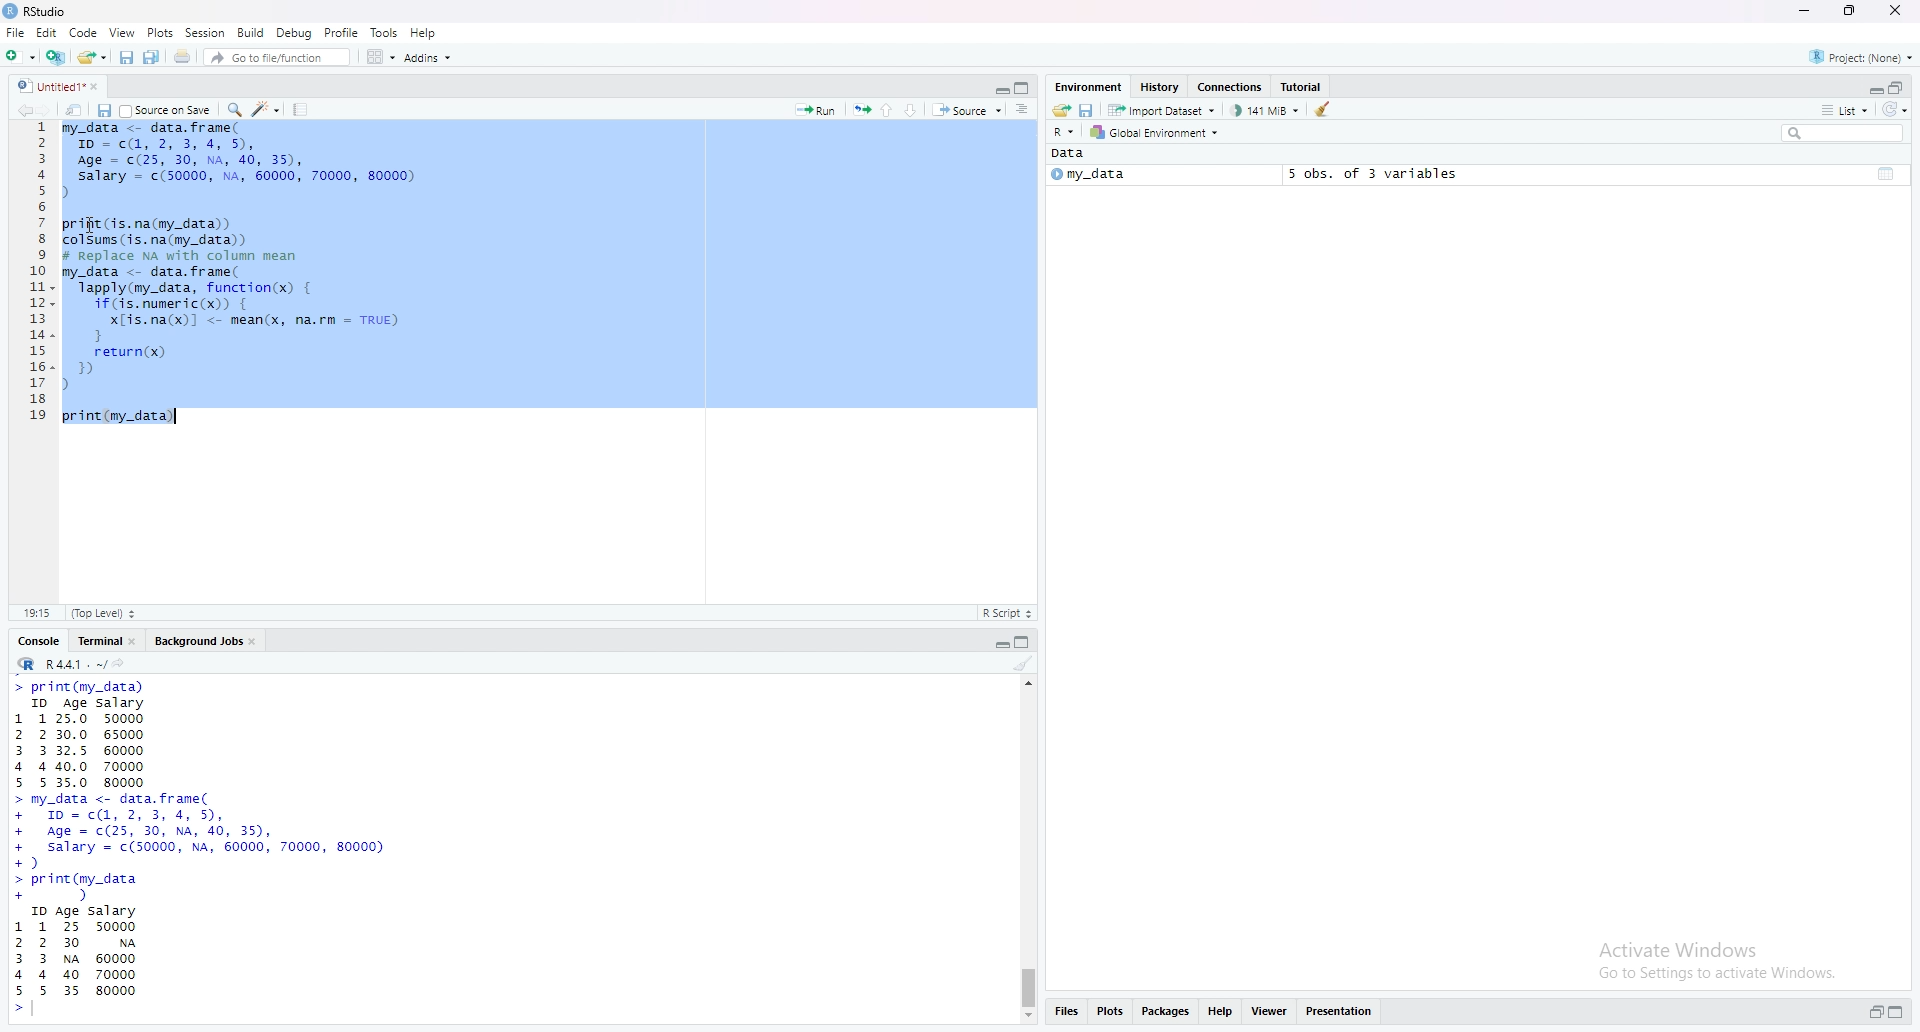  Describe the element at coordinates (861, 110) in the screenshot. I see `rerun the previous code region` at that location.